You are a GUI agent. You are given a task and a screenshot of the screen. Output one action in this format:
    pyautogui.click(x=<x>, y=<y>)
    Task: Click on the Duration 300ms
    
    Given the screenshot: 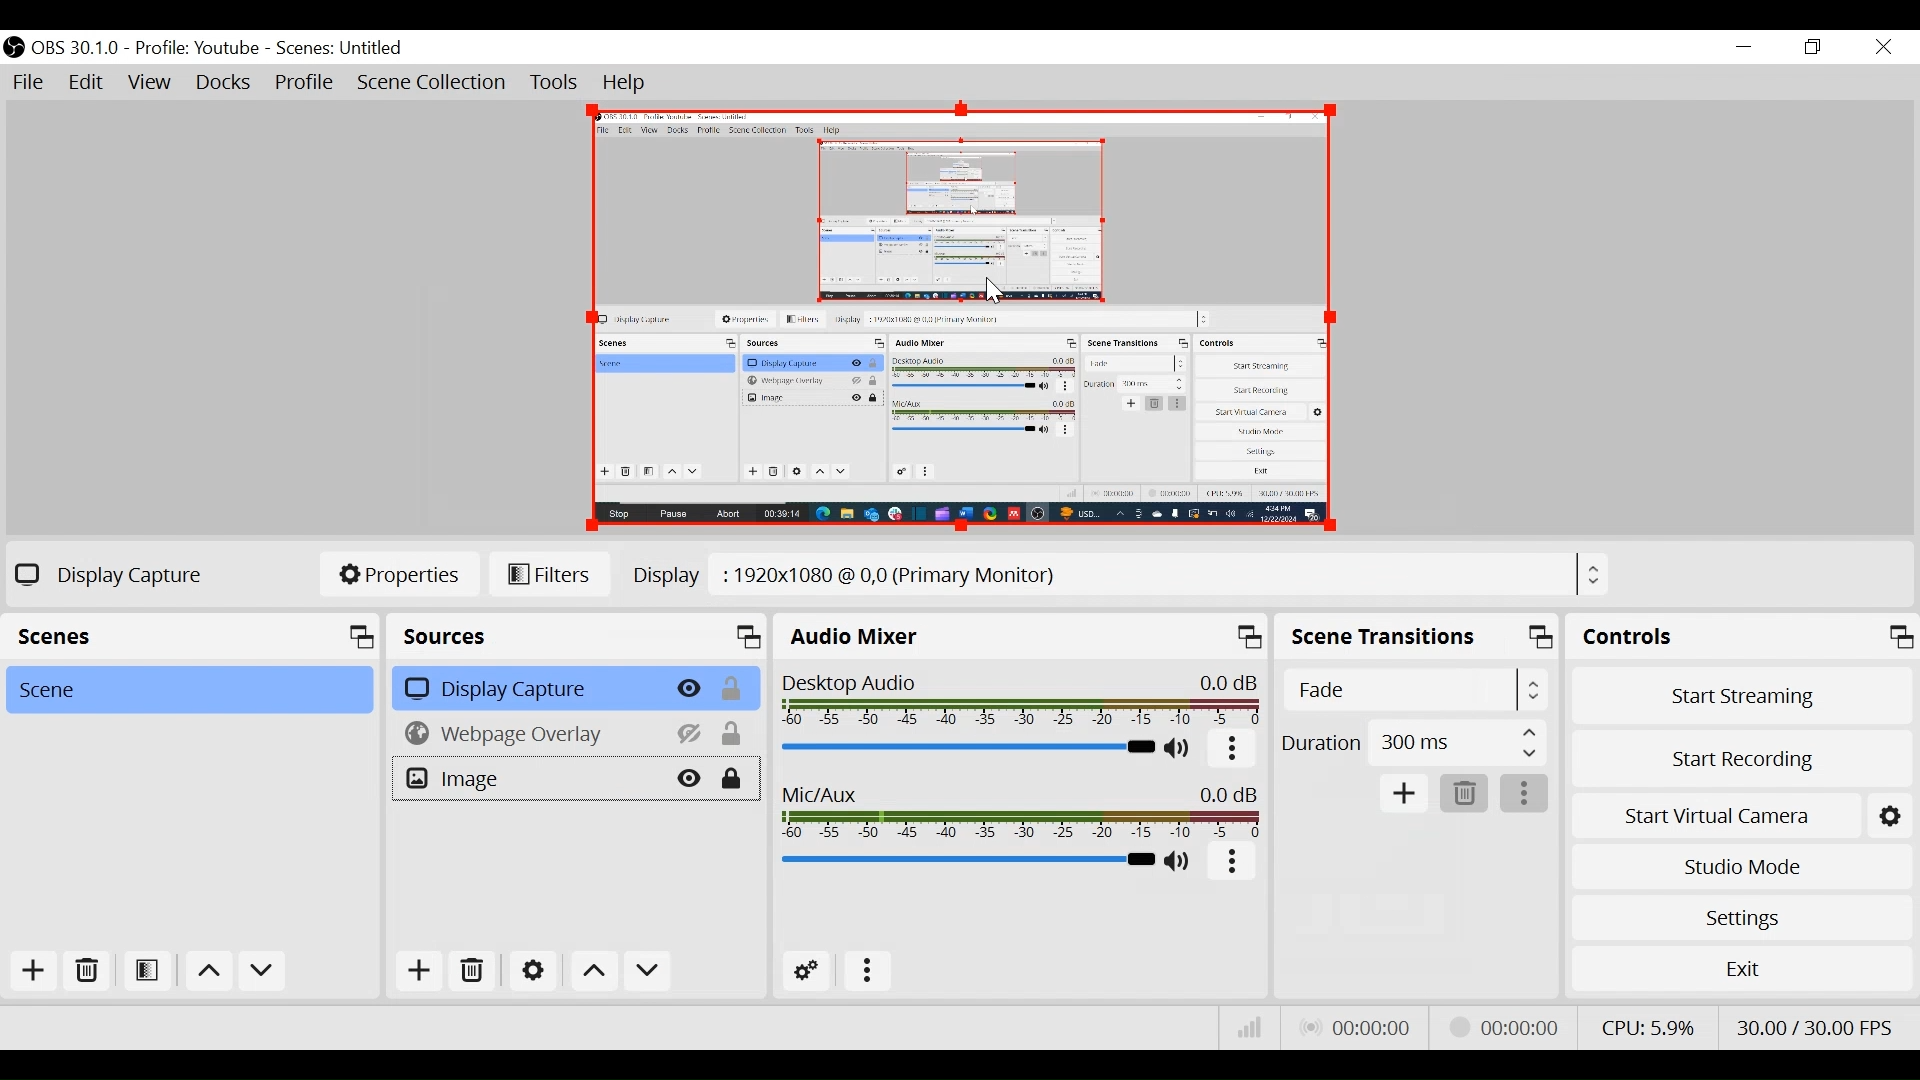 What is the action you would take?
    pyautogui.click(x=1412, y=745)
    